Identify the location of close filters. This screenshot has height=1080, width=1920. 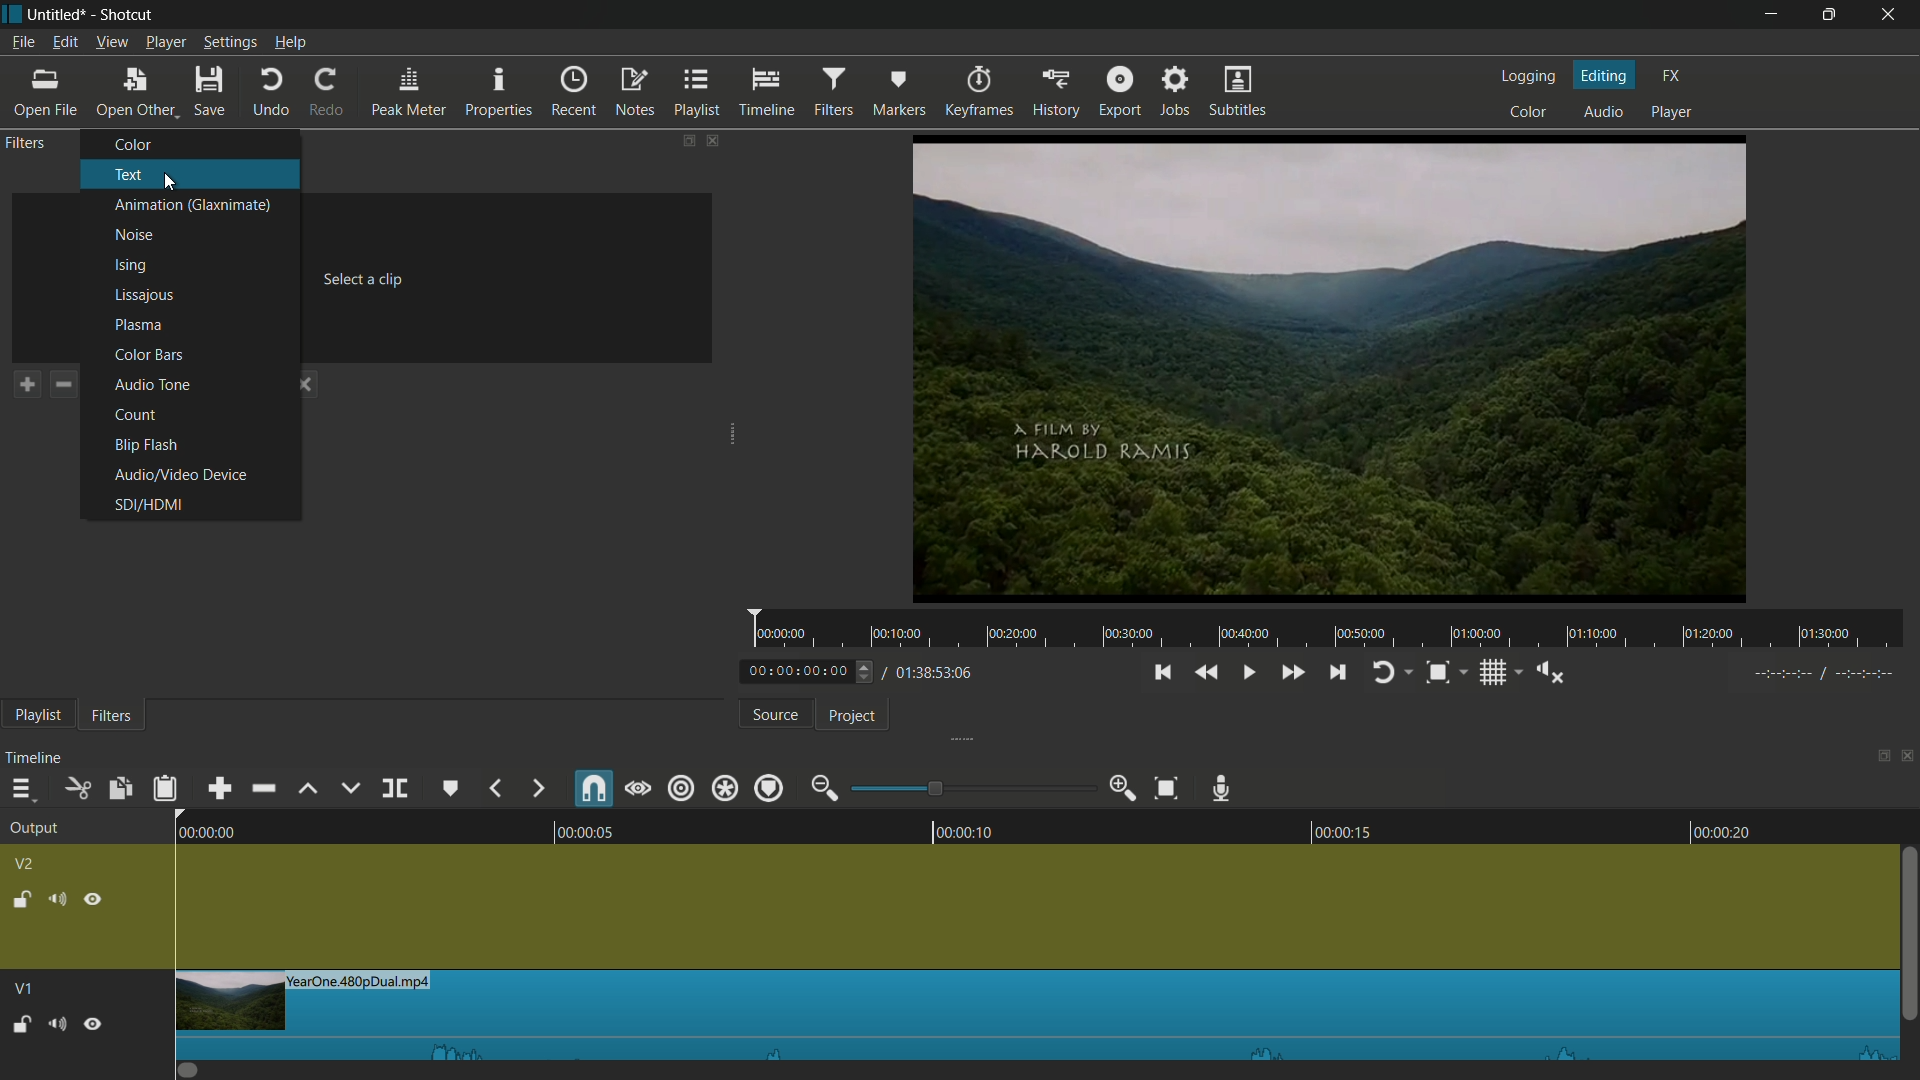
(716, 140).